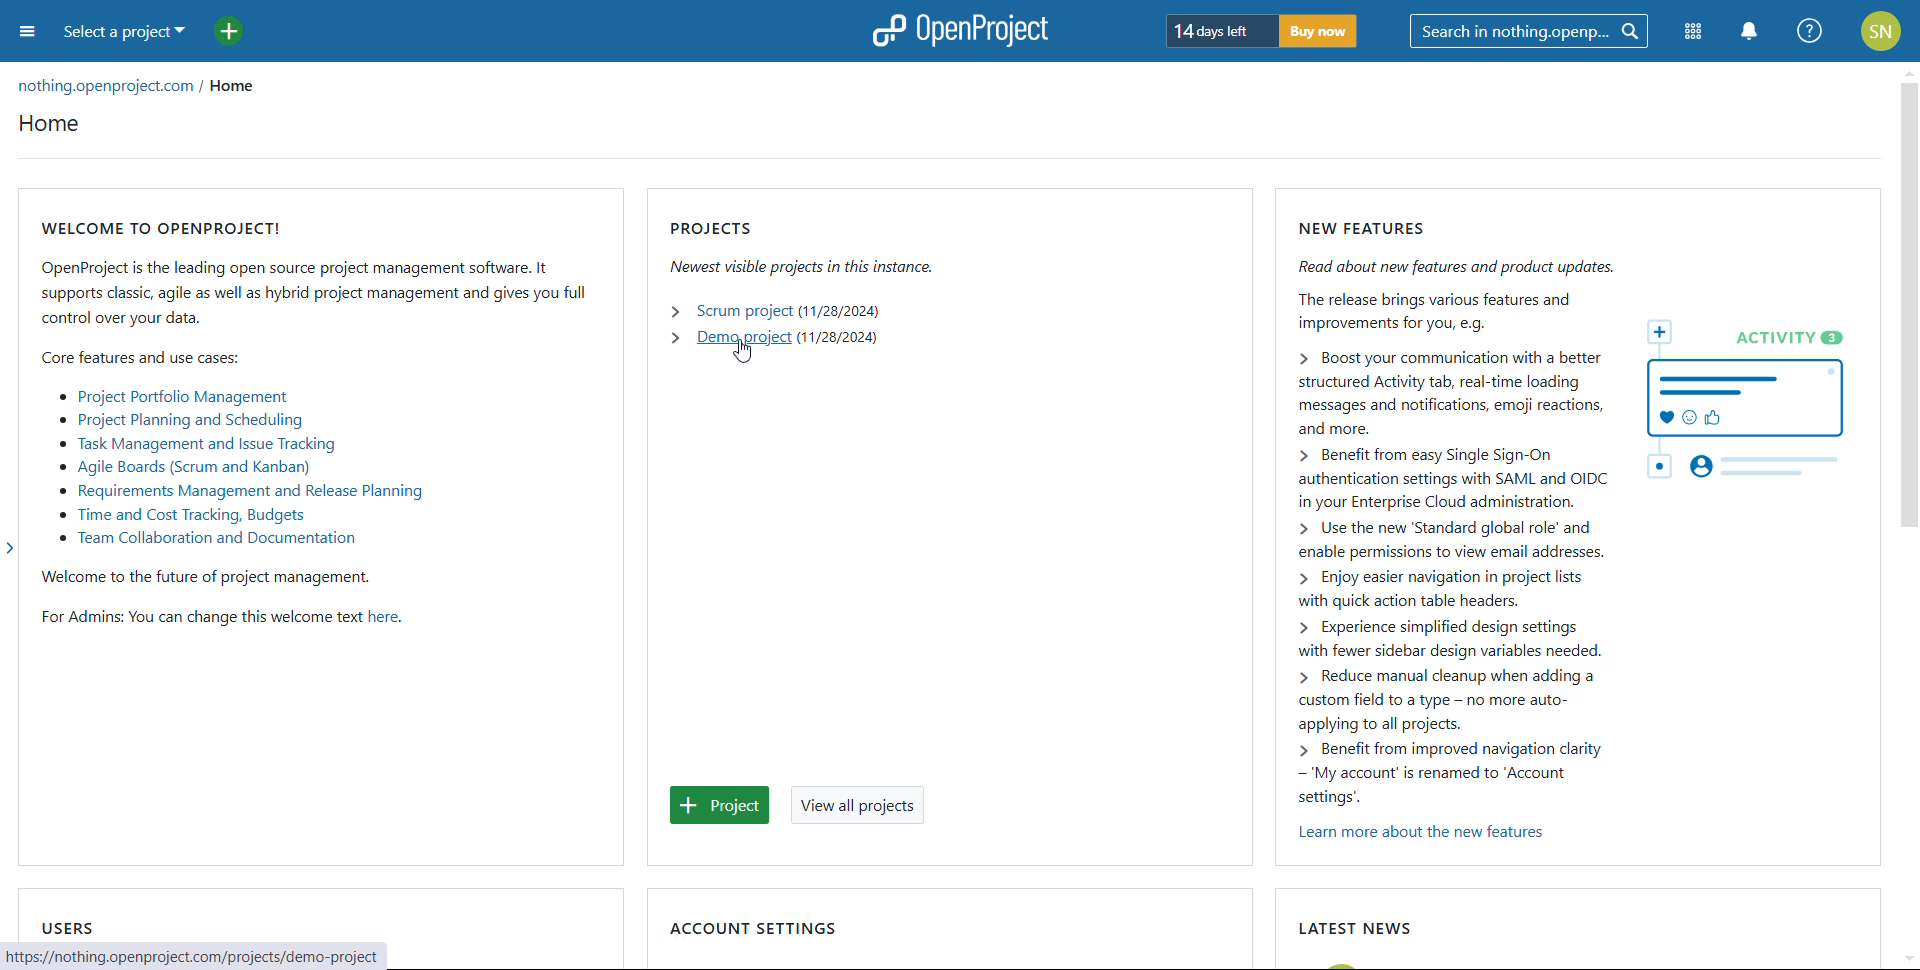  I want to click on Core features and use cases:, so click(138, 362).